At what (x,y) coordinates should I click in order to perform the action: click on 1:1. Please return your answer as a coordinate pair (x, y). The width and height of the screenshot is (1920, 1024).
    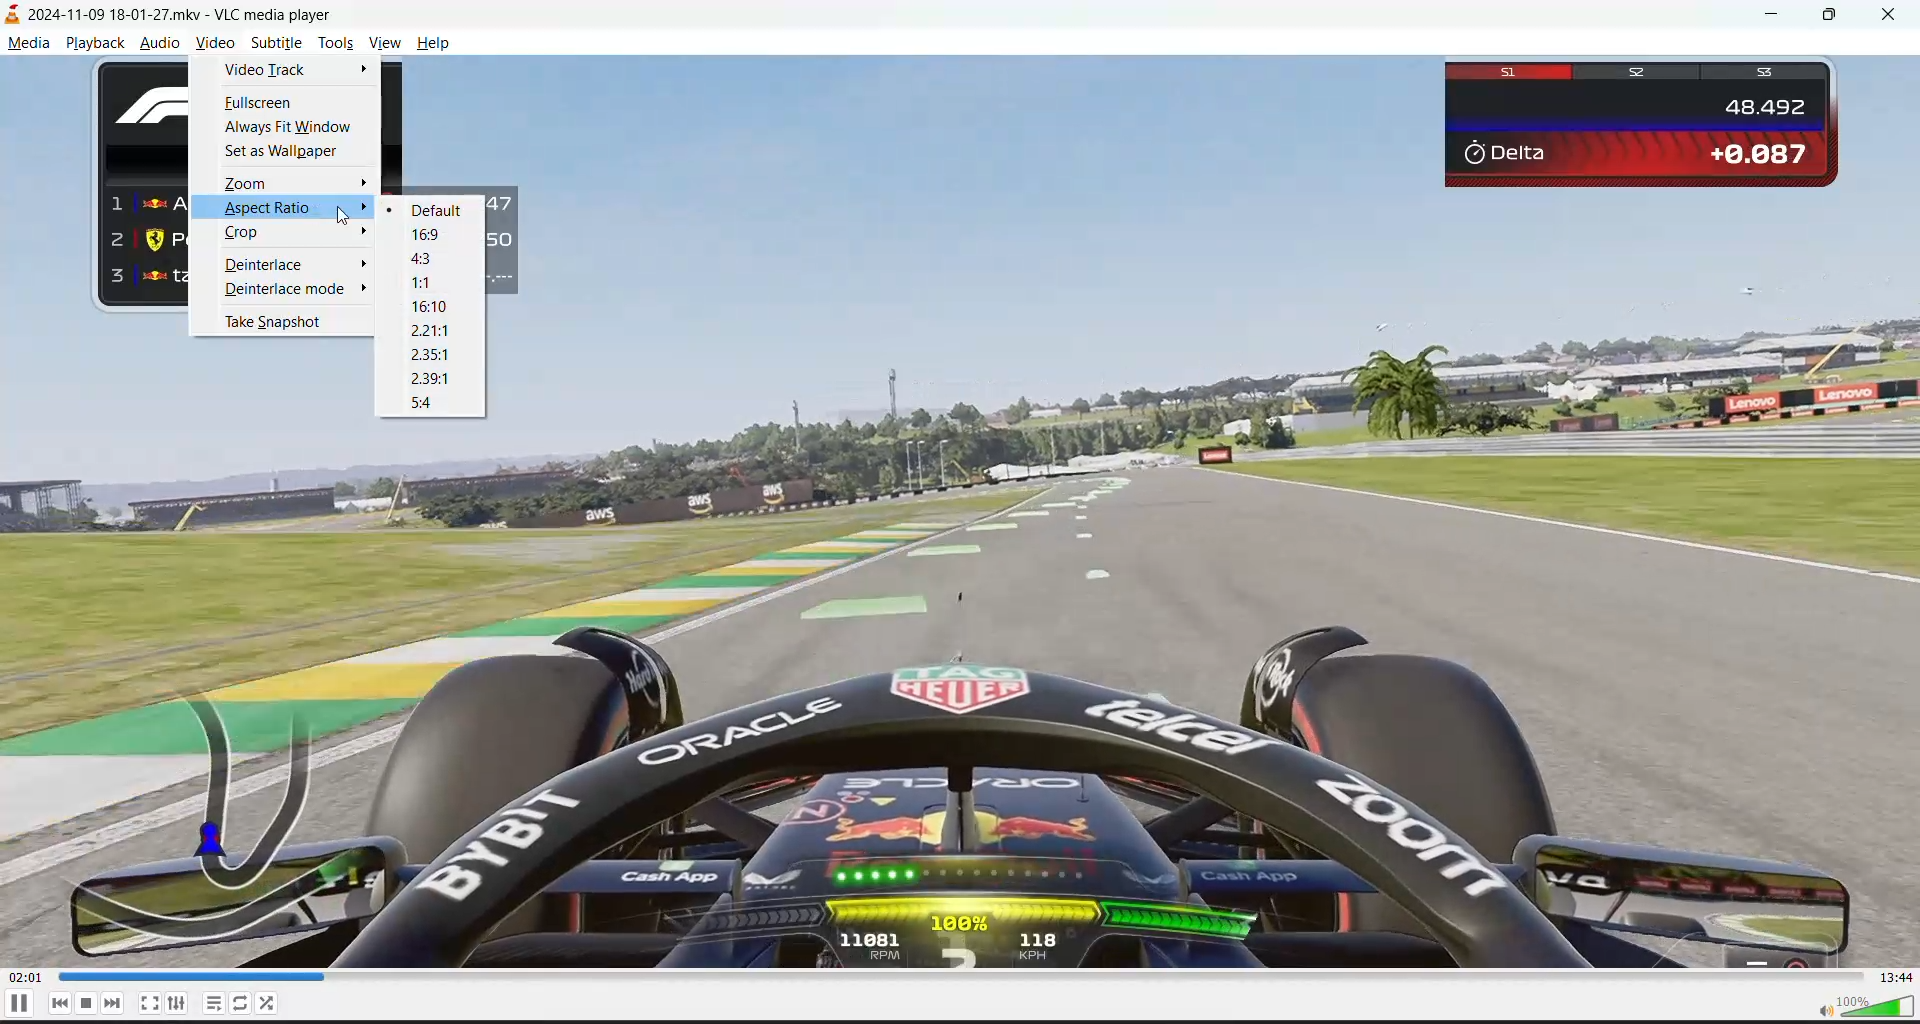
    Looking at the image, I should click on (427, 282).